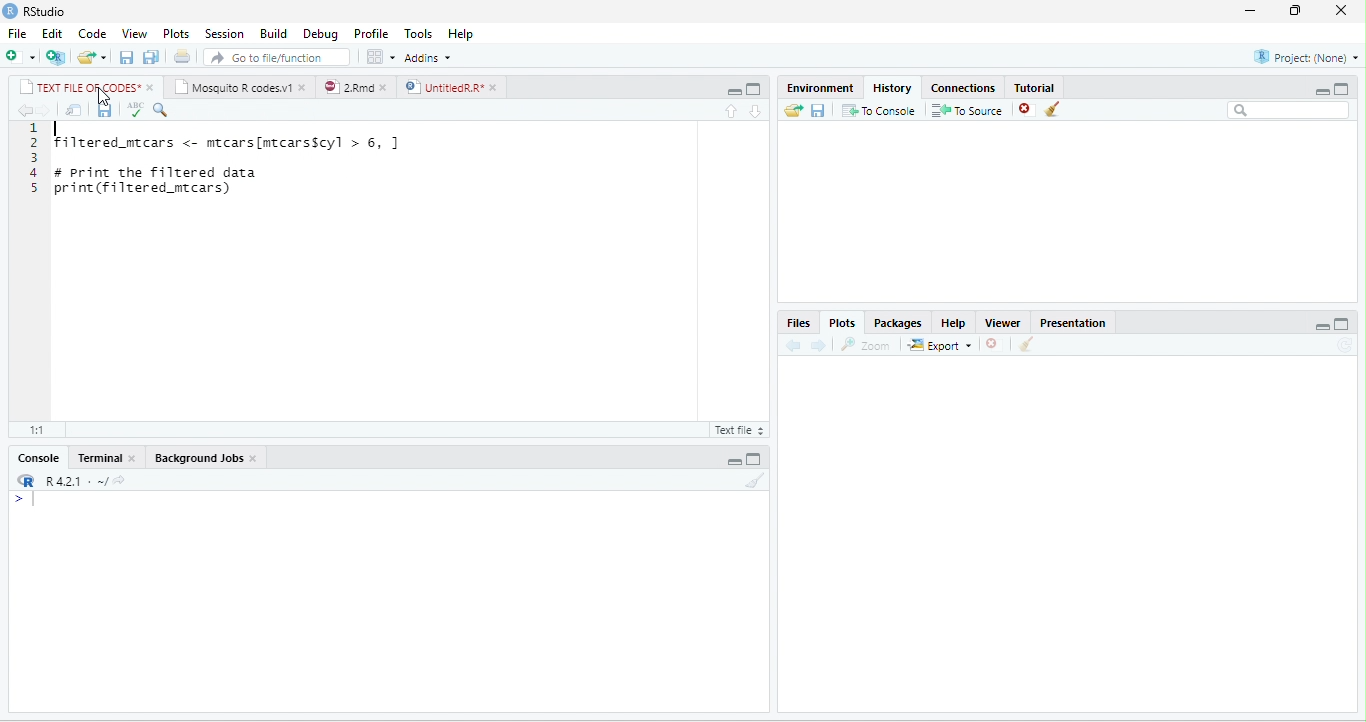  Describe the element at coordinates (176, 34) in the screenshot. I see `Plots` at that location.